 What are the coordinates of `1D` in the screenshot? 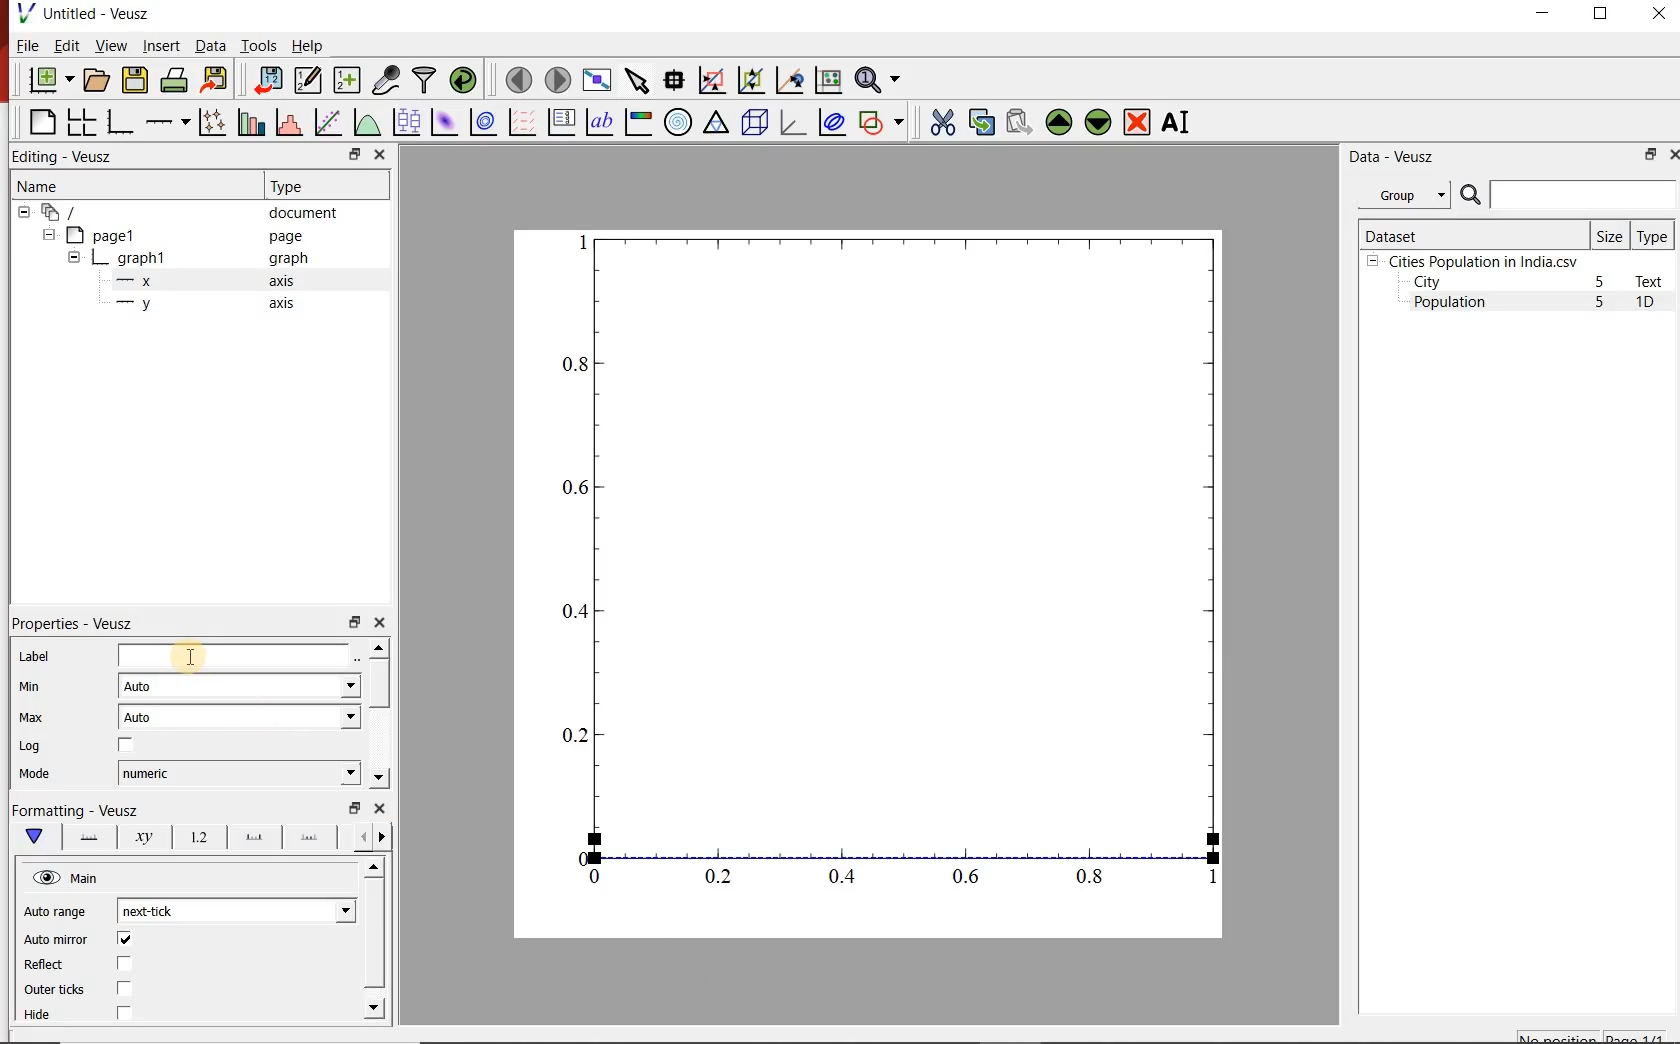 It's located at (1653, 304).